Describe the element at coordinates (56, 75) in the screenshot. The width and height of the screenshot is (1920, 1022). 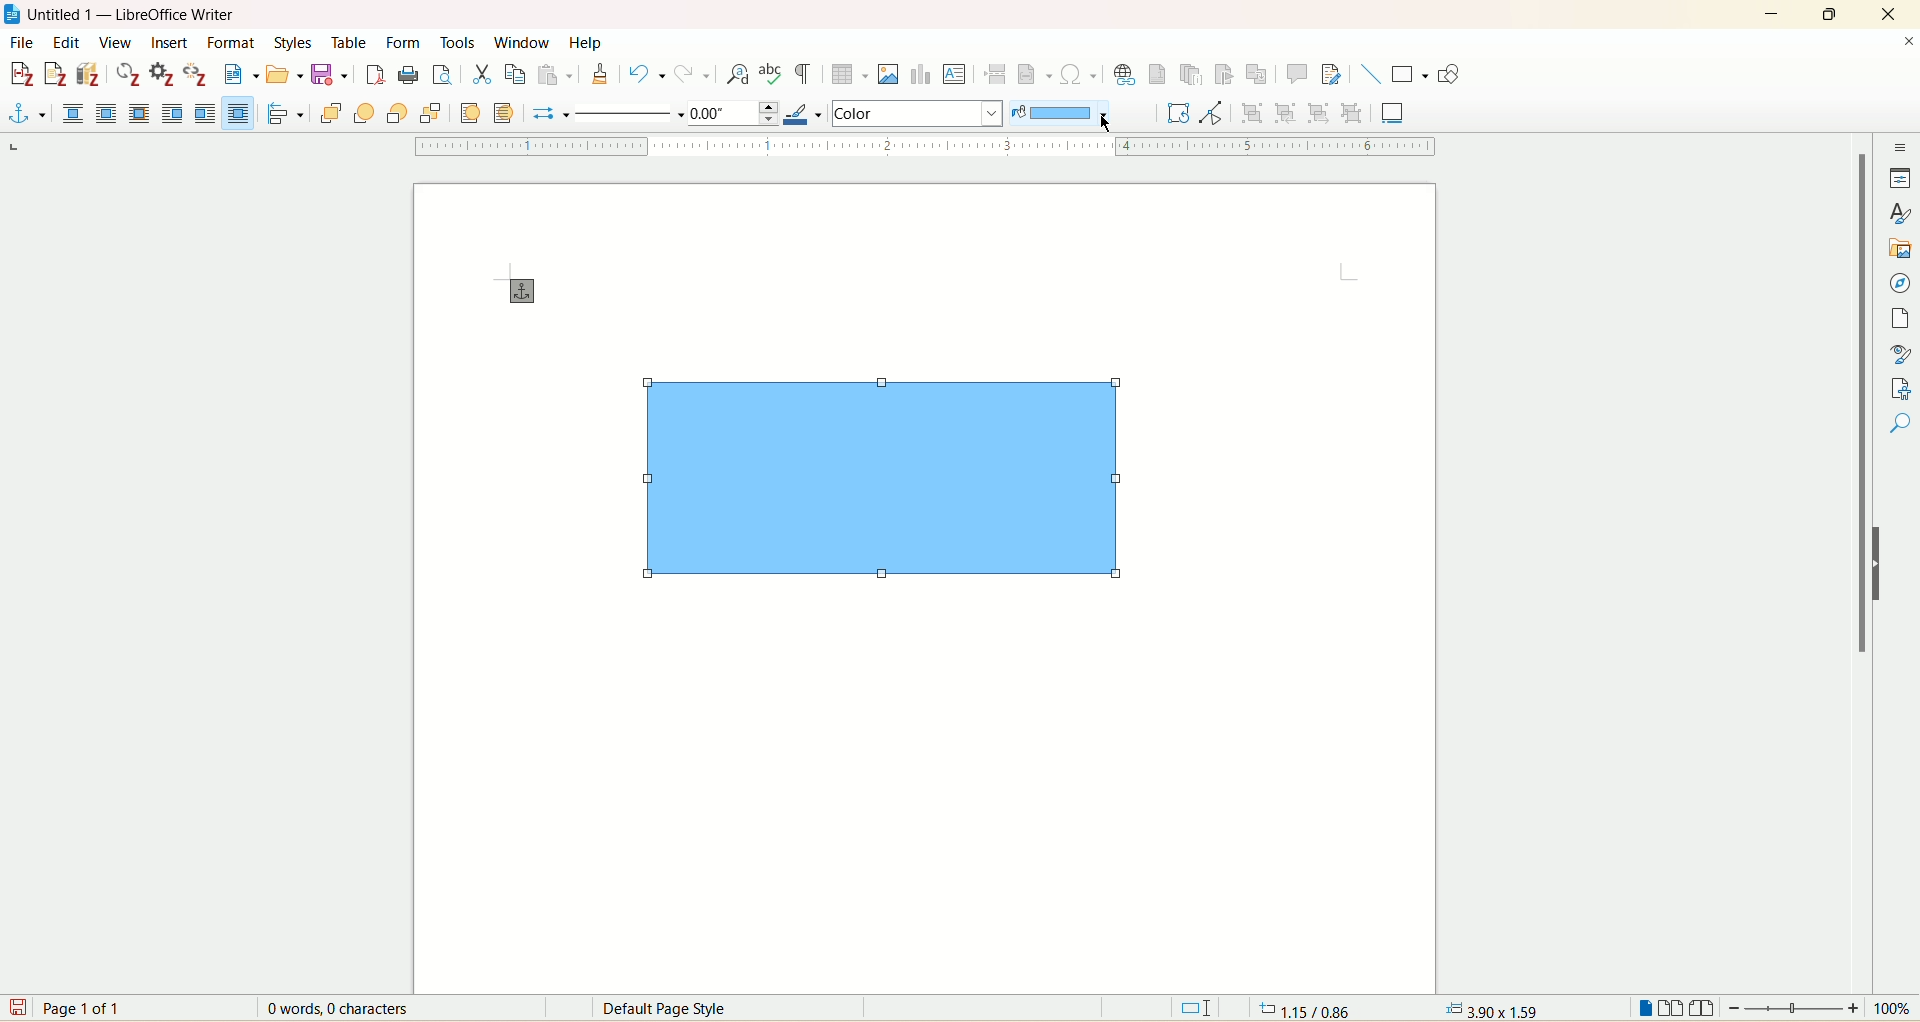
I see `add note` at that location.